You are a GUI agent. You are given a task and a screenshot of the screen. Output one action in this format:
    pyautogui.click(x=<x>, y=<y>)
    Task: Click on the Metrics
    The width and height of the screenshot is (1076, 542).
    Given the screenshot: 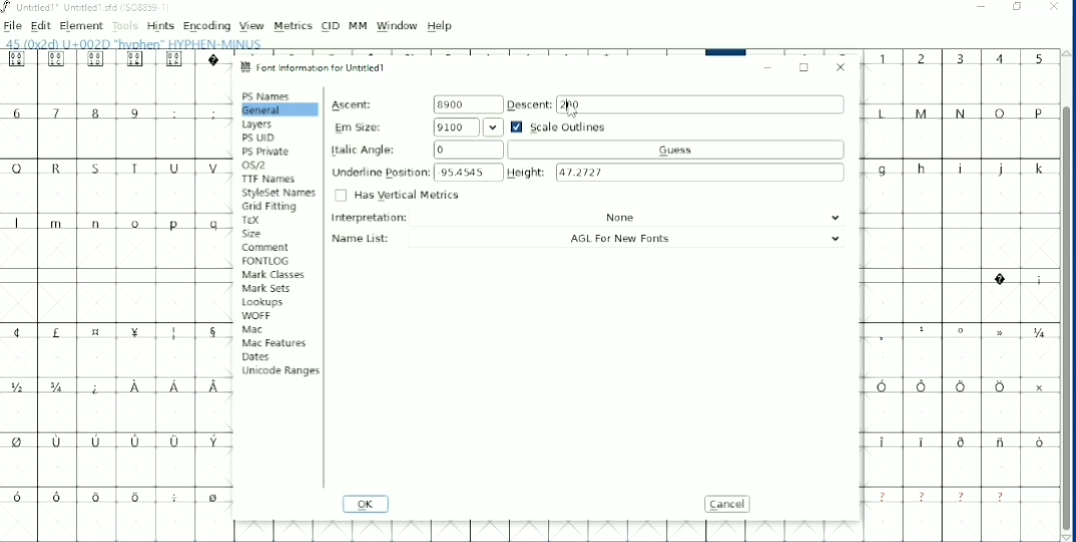 What is the action you would take?
    pyautogui.click(x=292, y=26)
    